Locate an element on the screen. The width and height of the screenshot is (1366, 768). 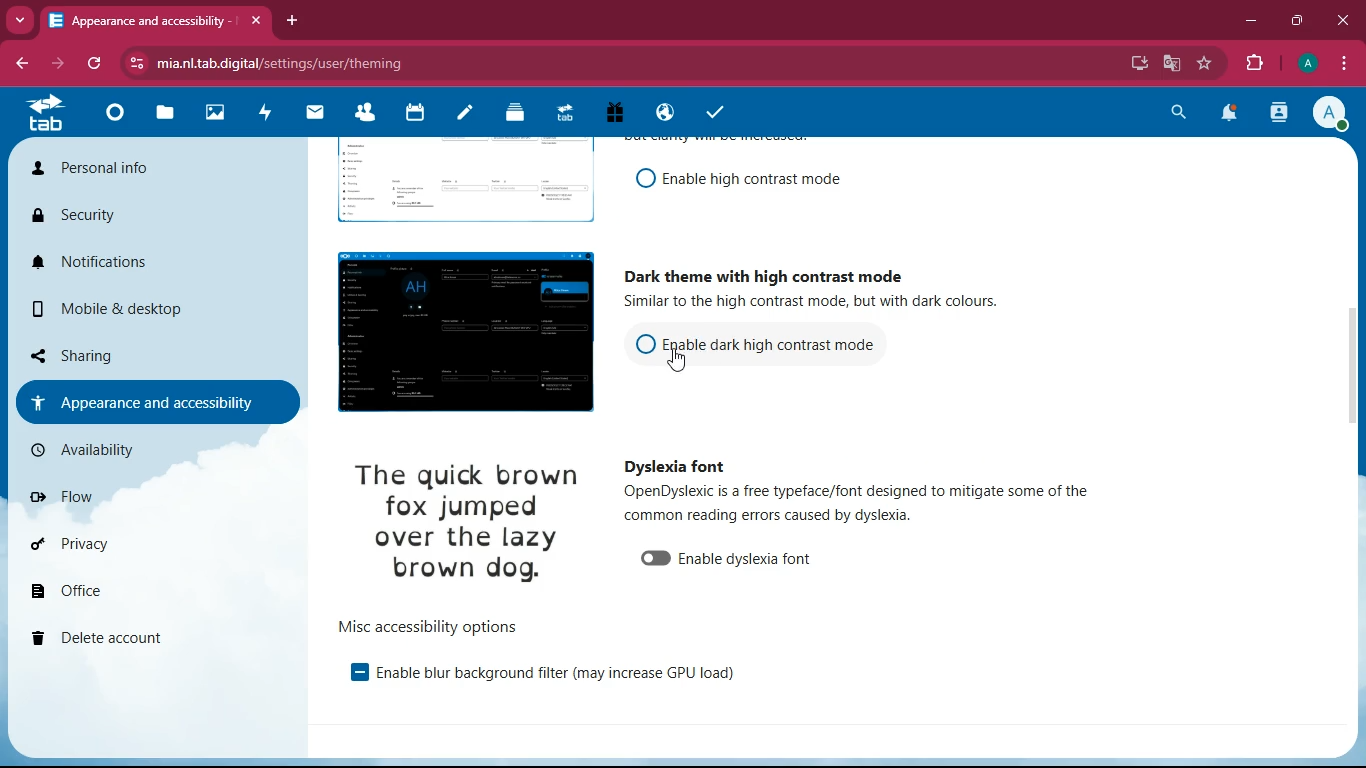
profile is located at coordinates (1335, 115).